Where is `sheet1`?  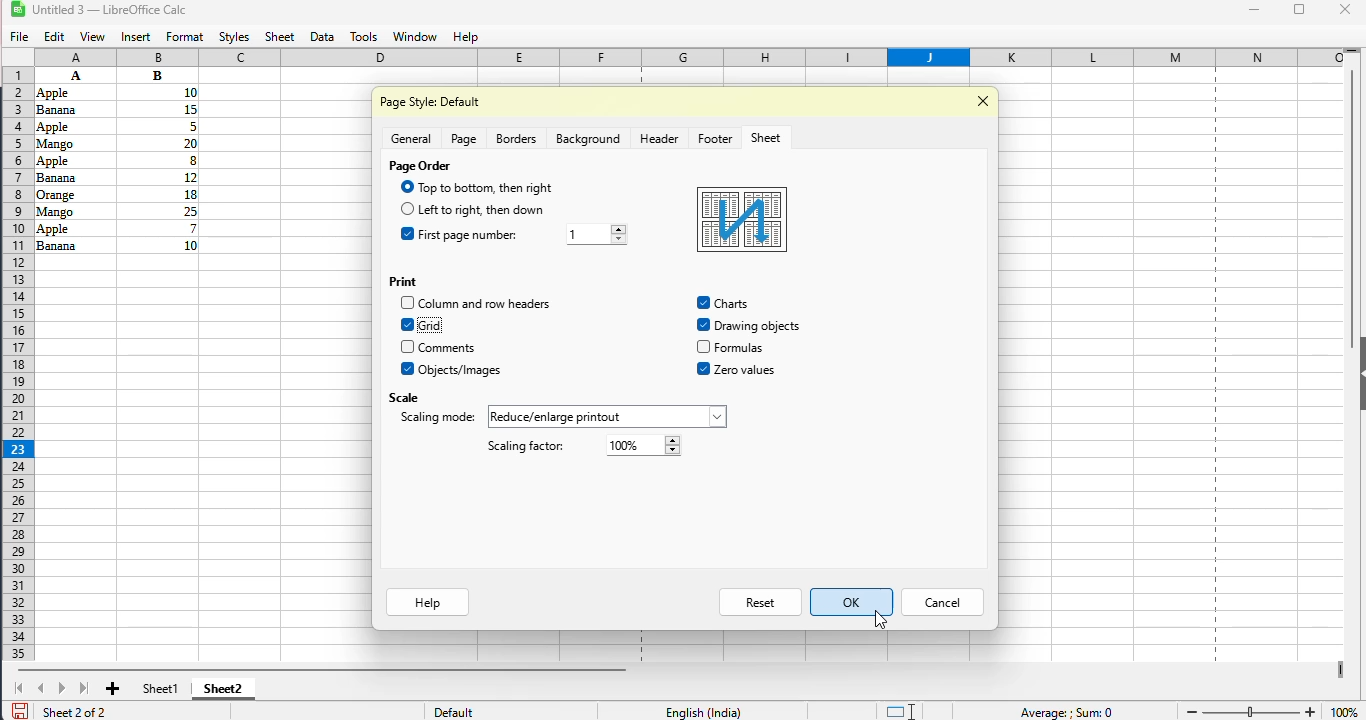
sheet1 is located at coordinates (161, 688).